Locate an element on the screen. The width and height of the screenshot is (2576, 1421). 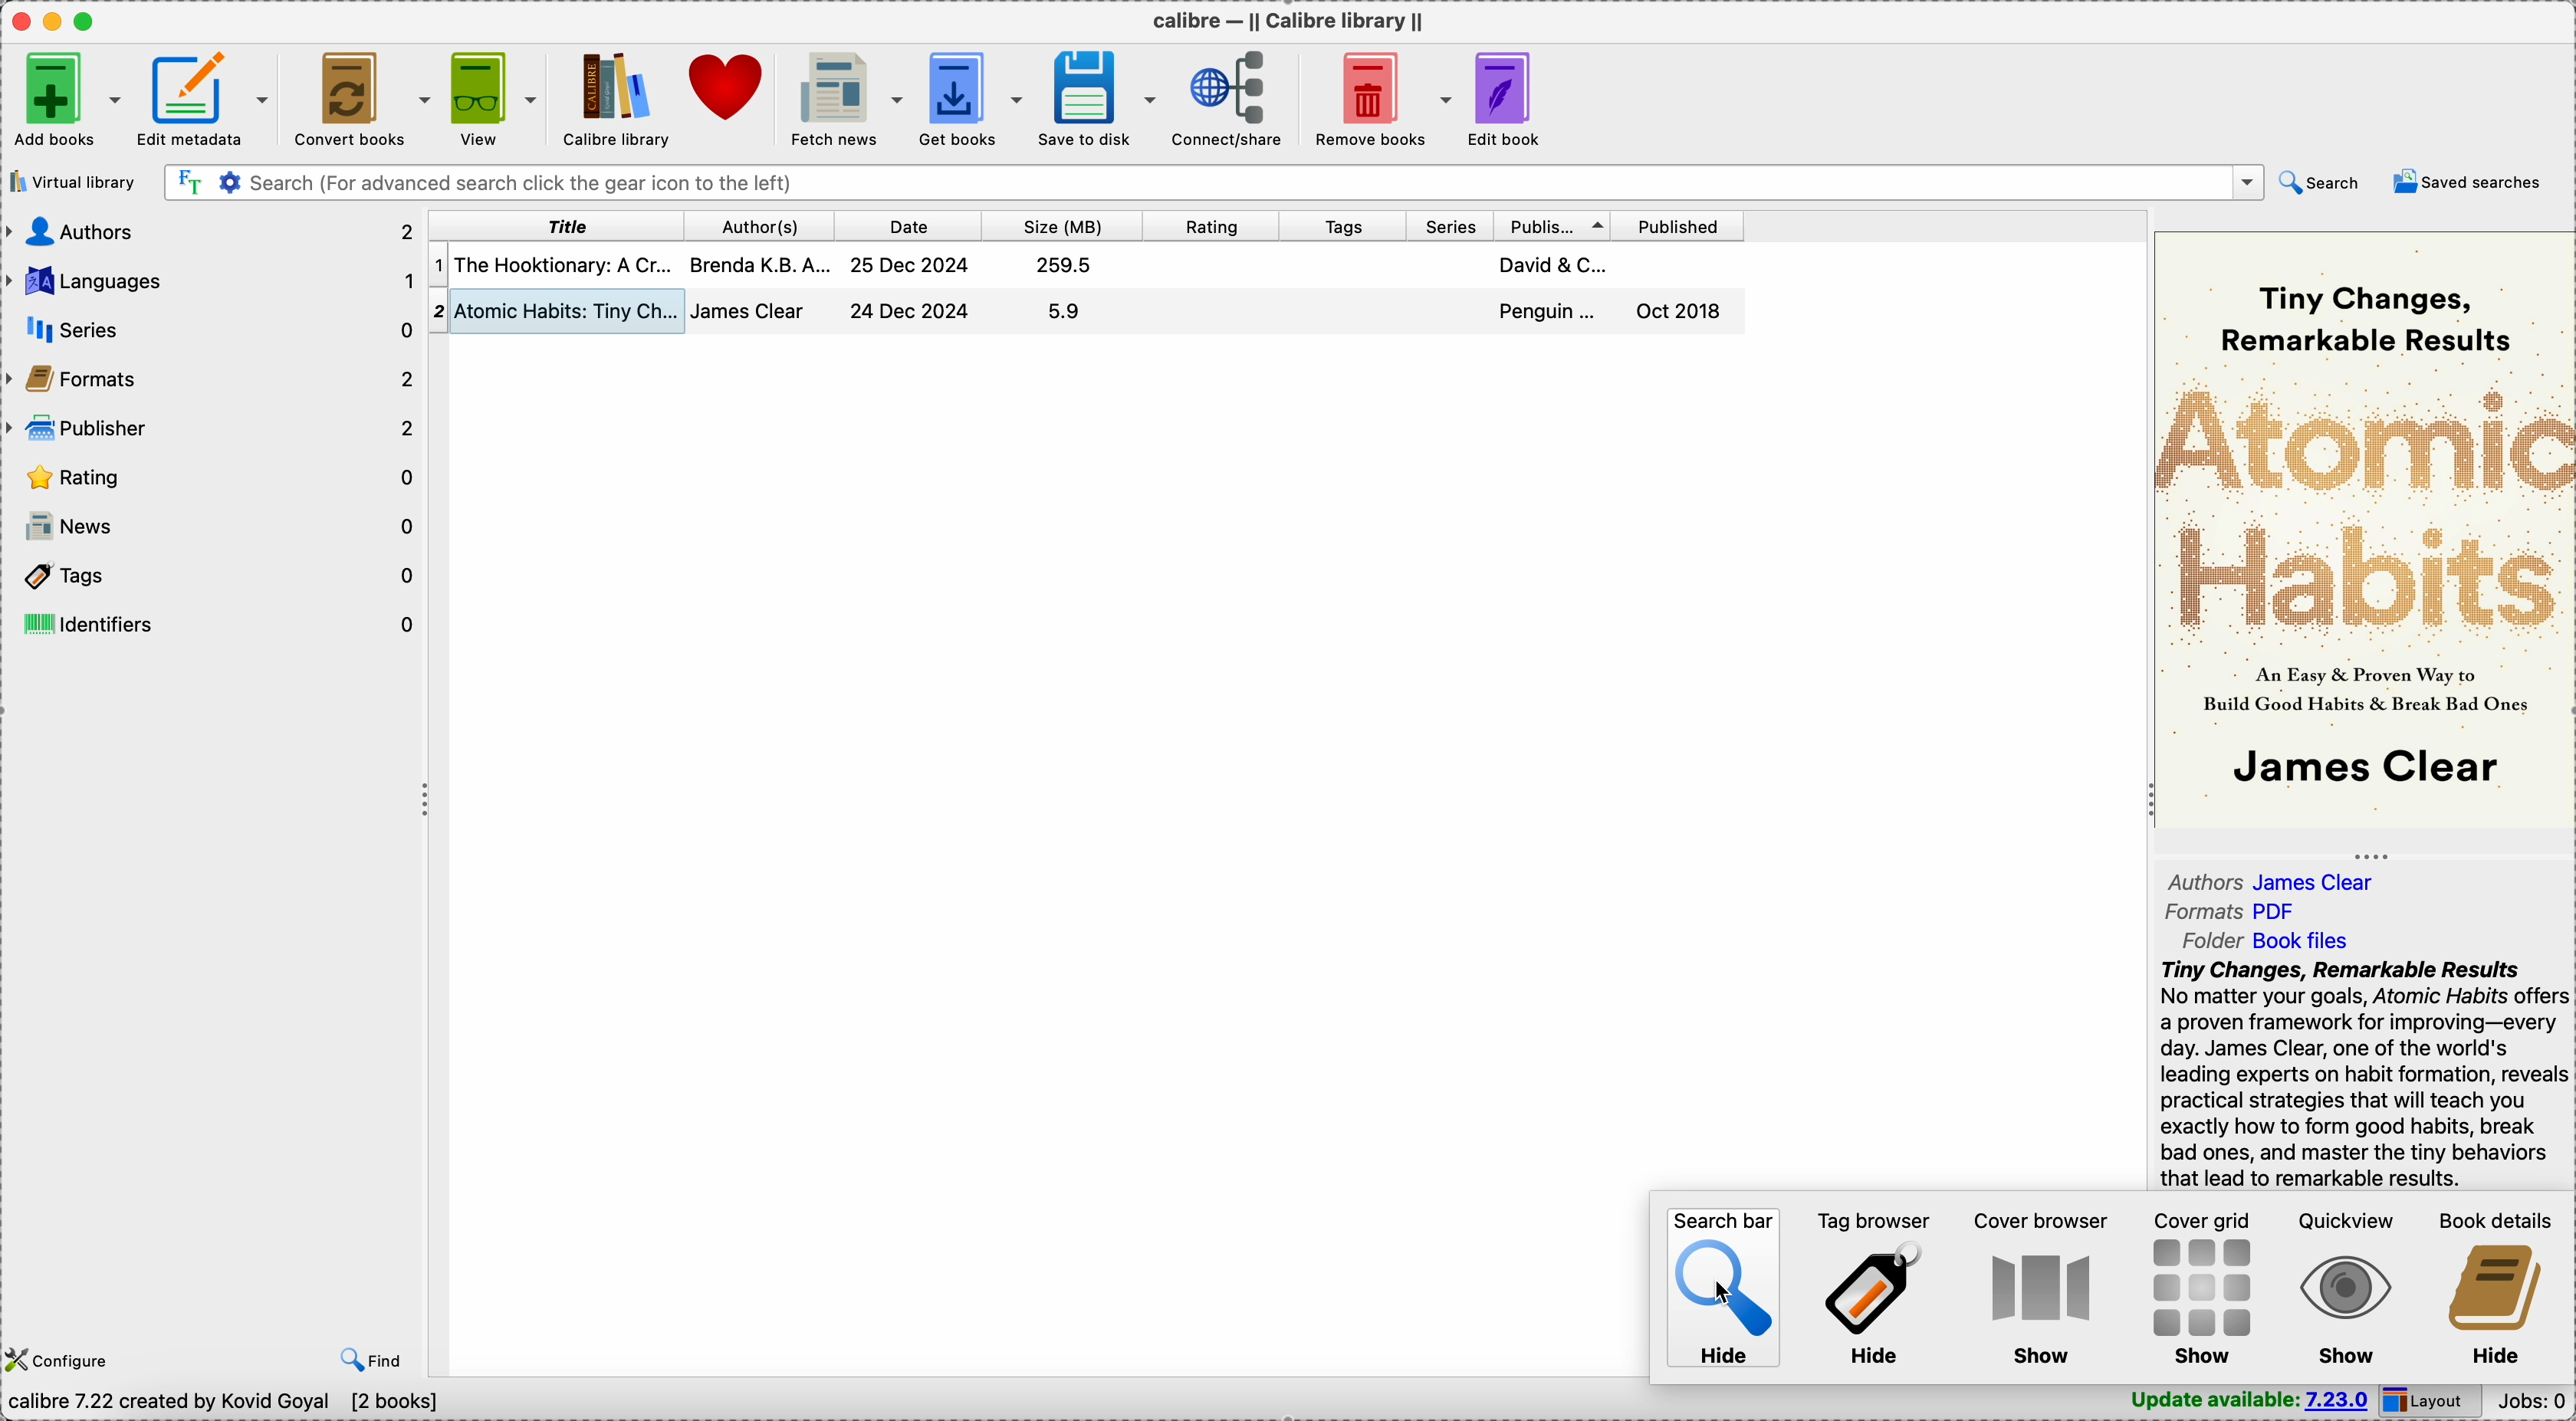
layout is located at coordinates (2435, 1400).